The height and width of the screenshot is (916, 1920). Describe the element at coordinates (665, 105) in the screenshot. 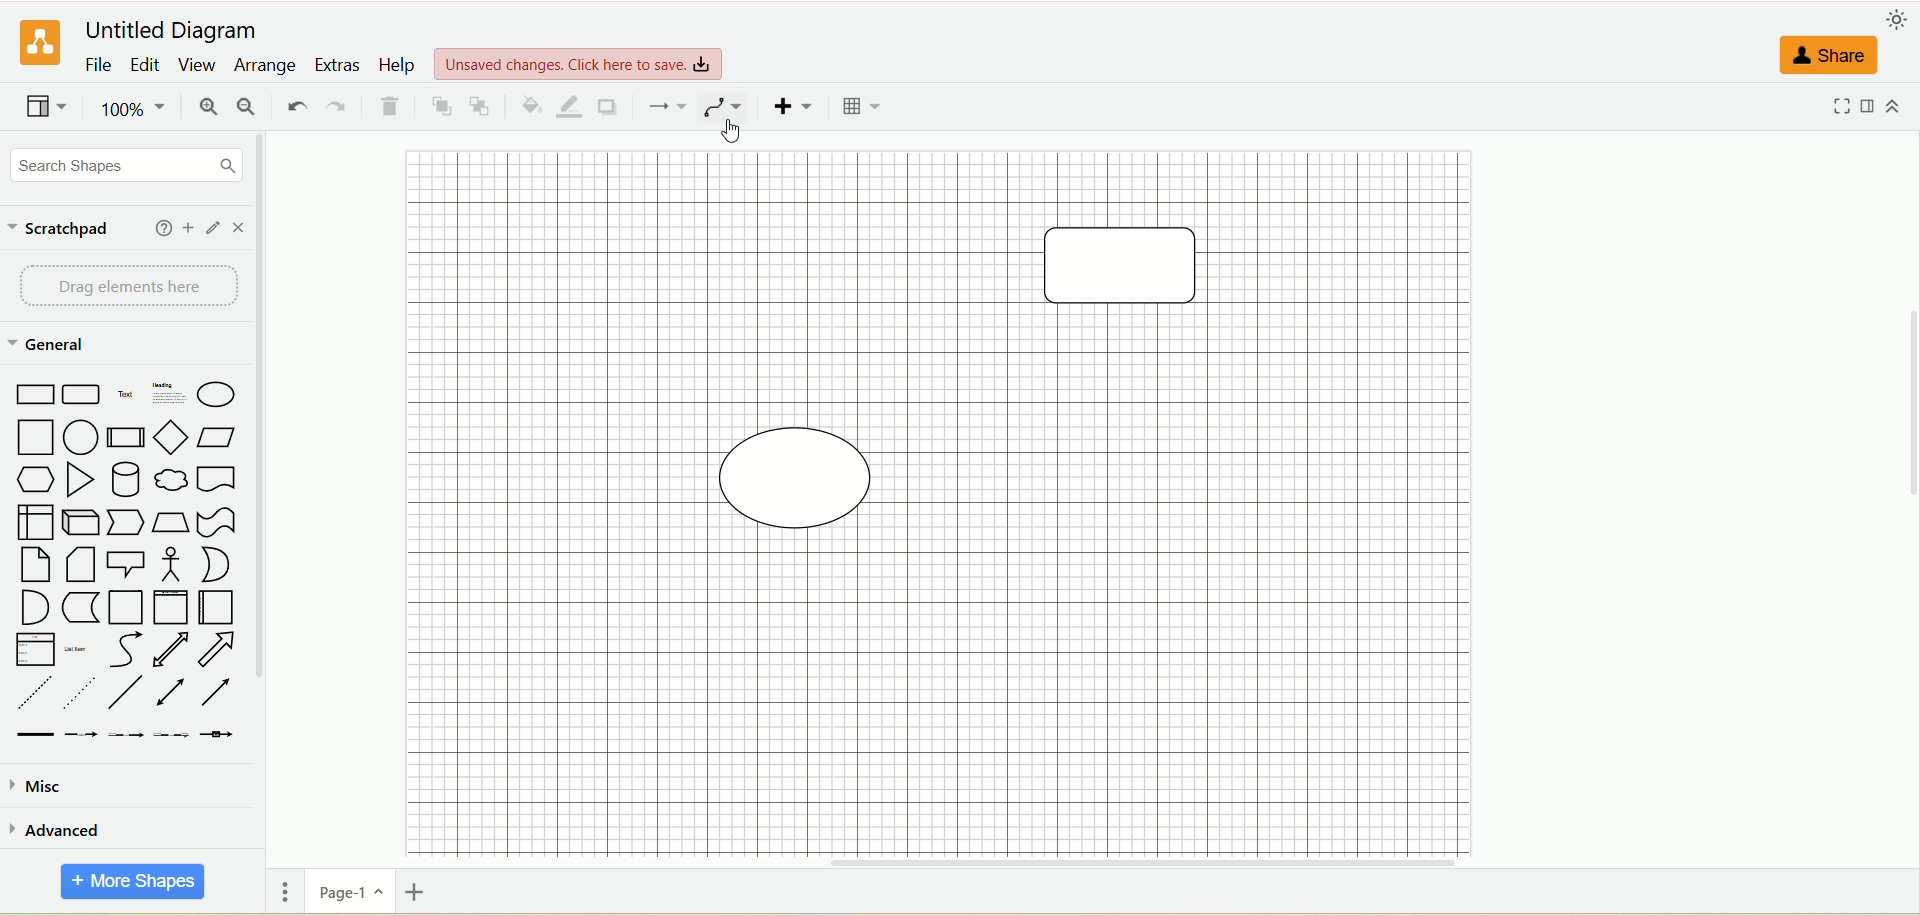

I see `connection` at that location.